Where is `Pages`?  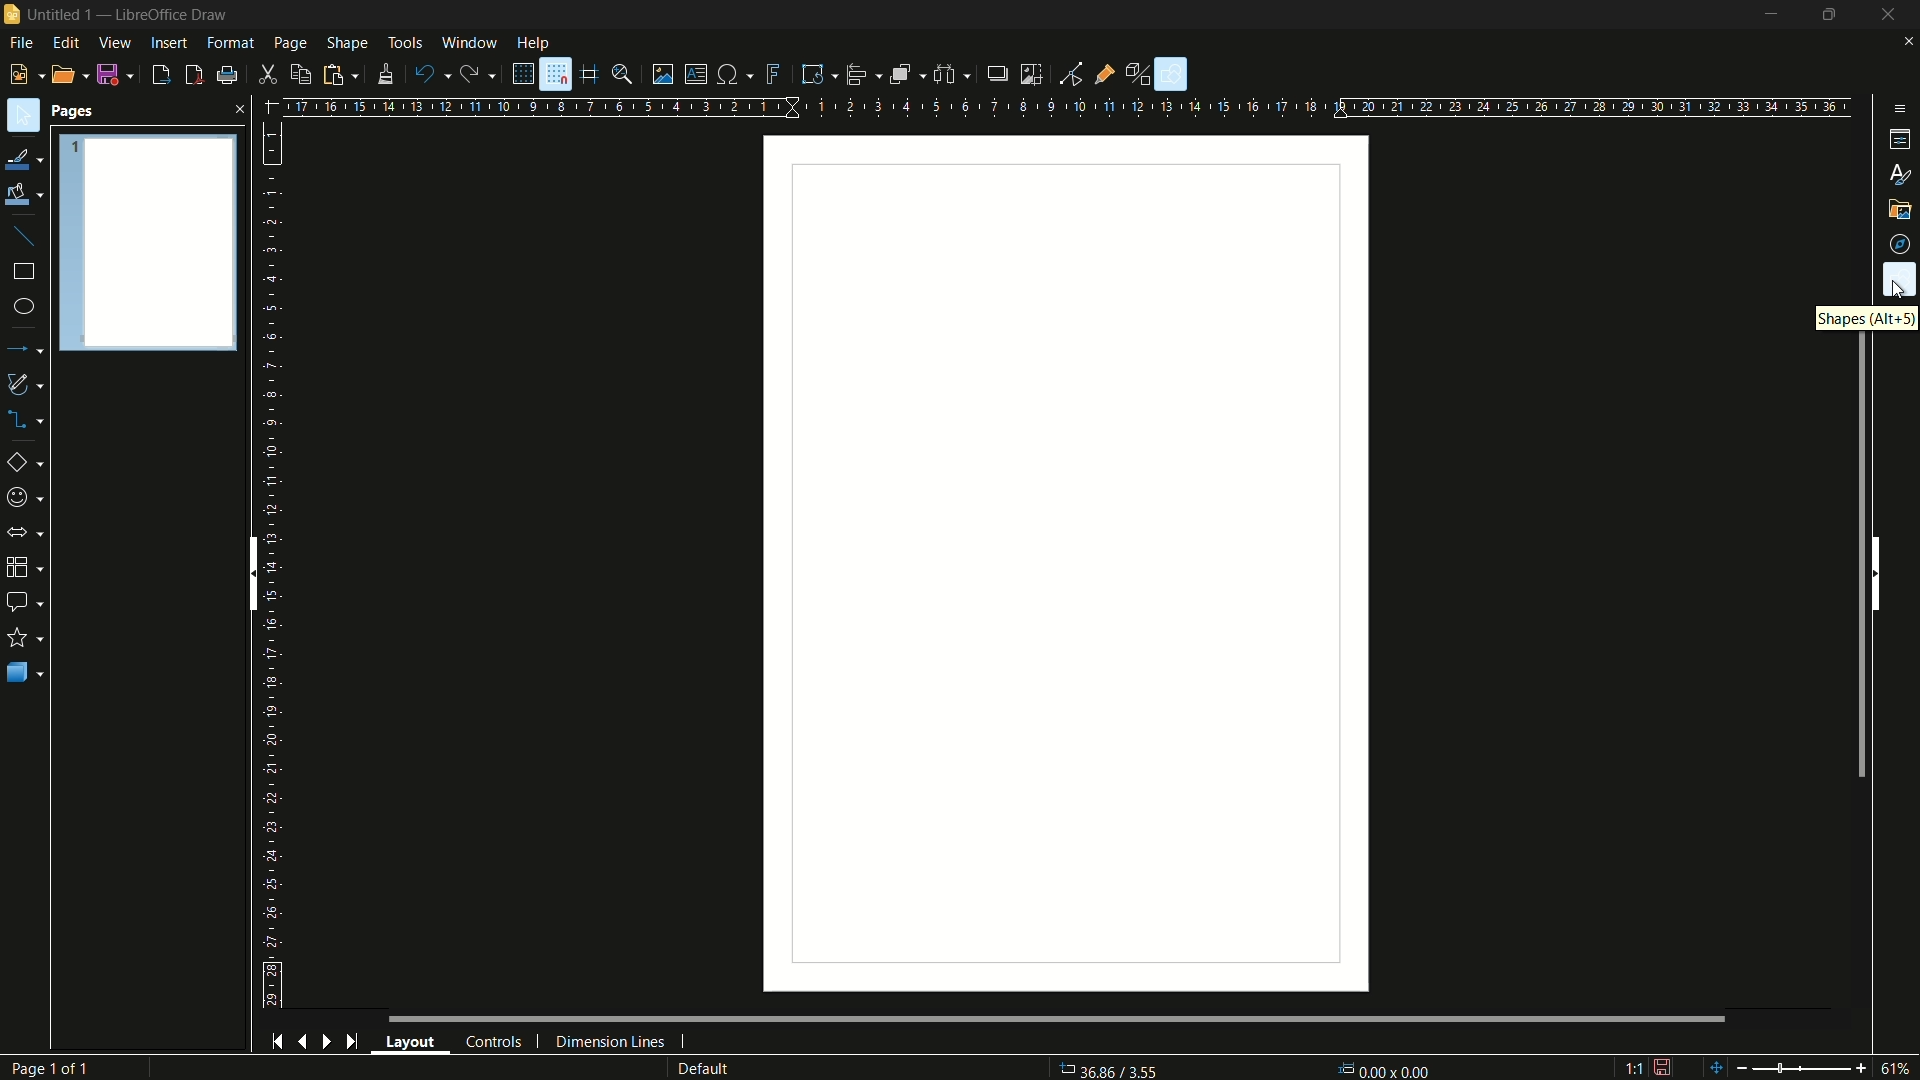
Pages is located at coordinates (148, 240).